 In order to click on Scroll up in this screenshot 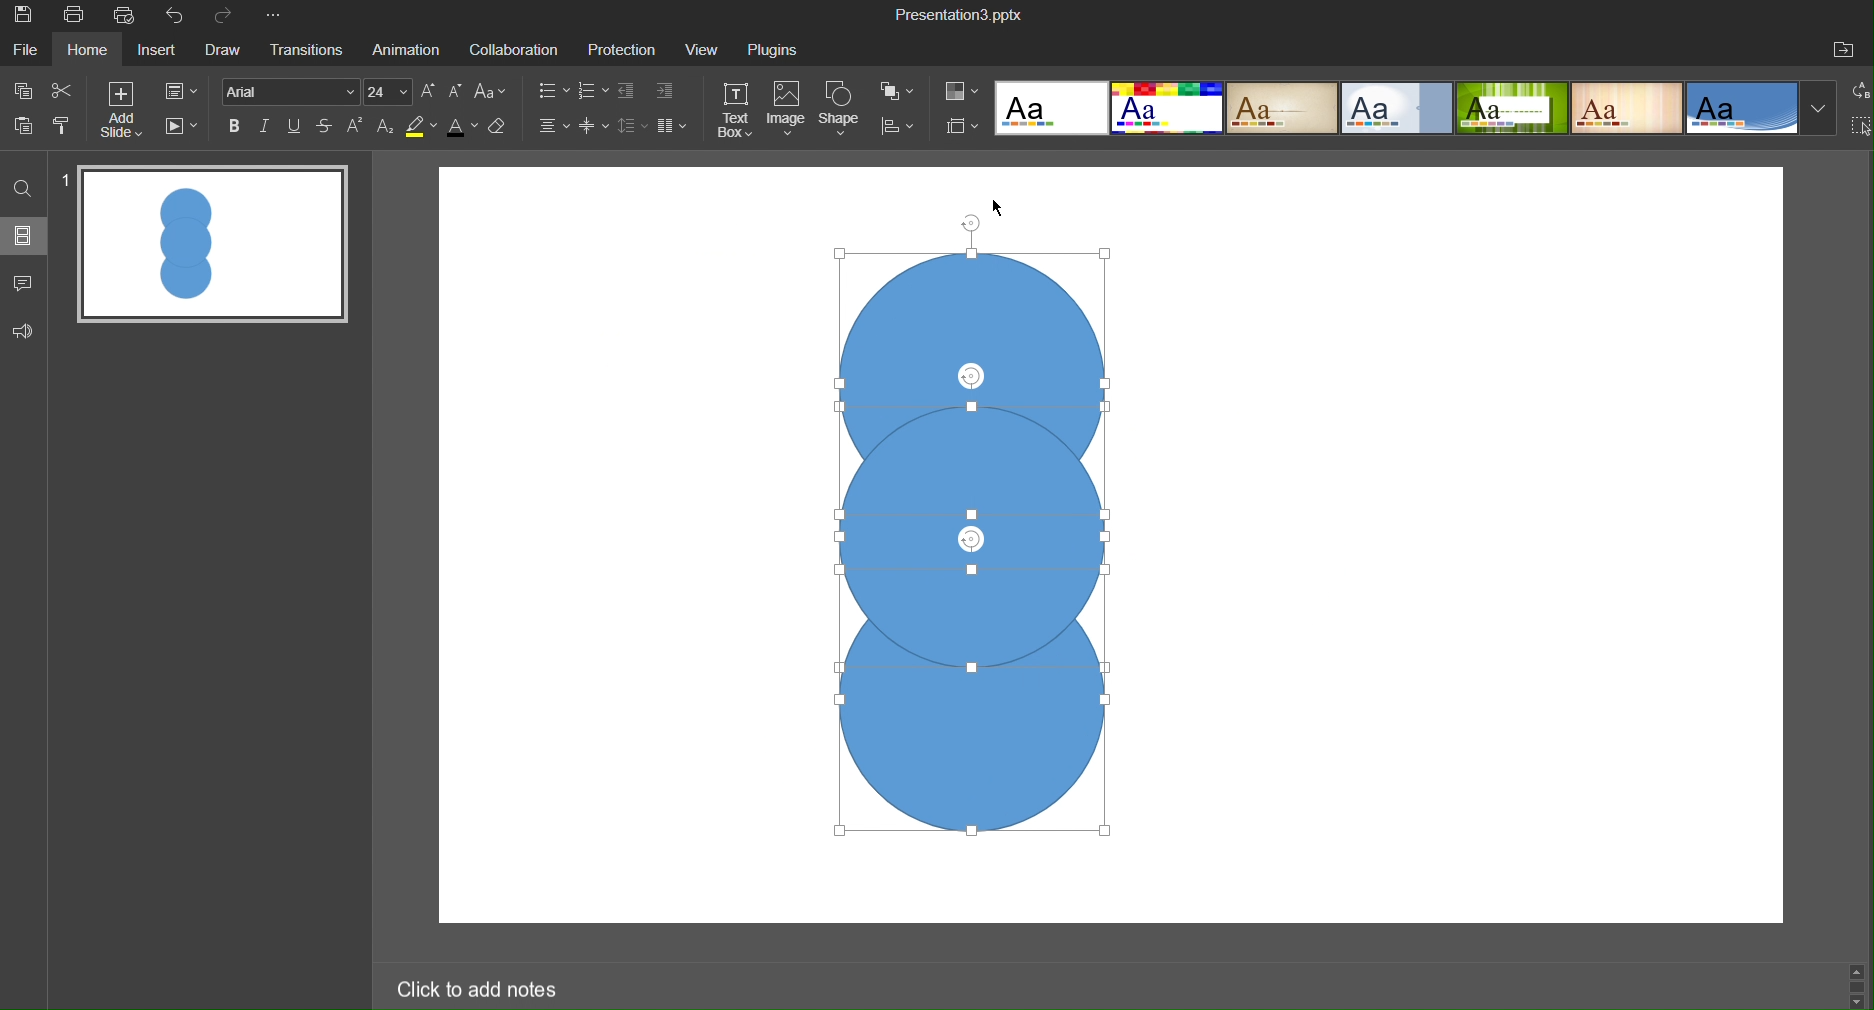, I will do `click(1862, 966)`.